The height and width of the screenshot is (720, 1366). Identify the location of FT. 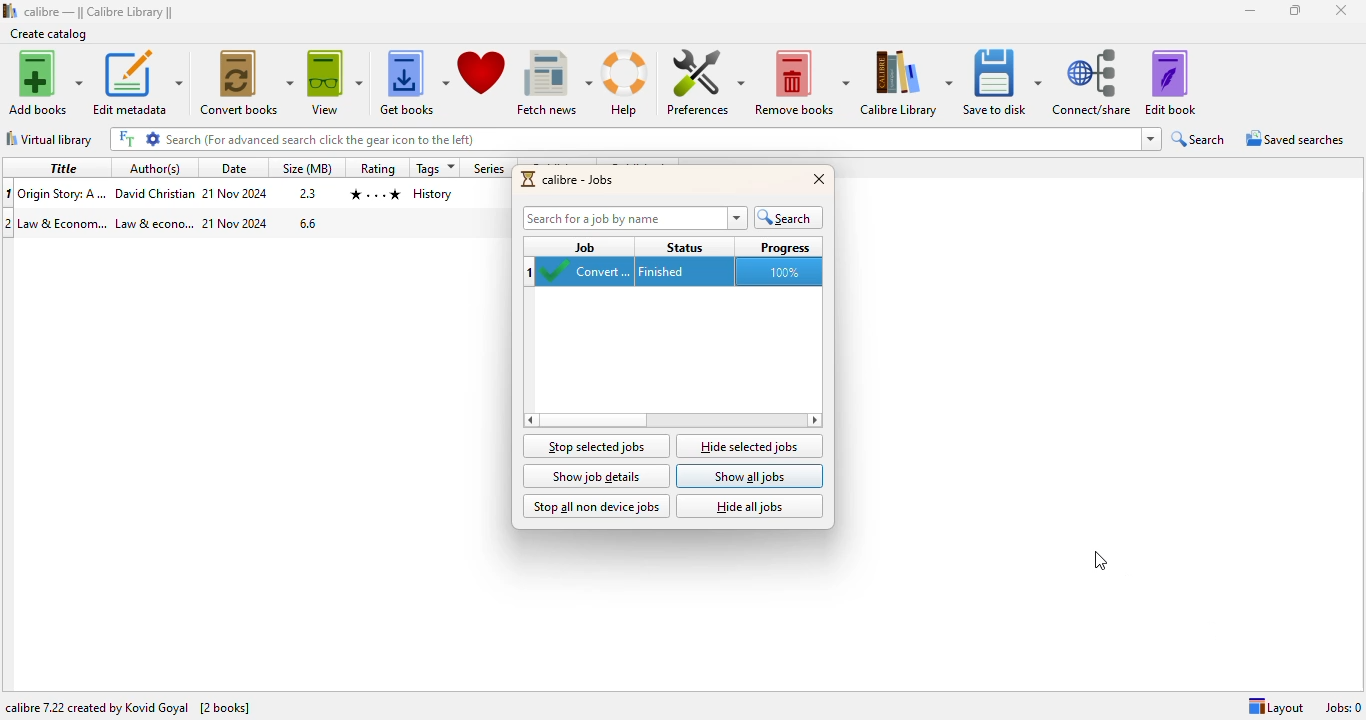
(127, 138).